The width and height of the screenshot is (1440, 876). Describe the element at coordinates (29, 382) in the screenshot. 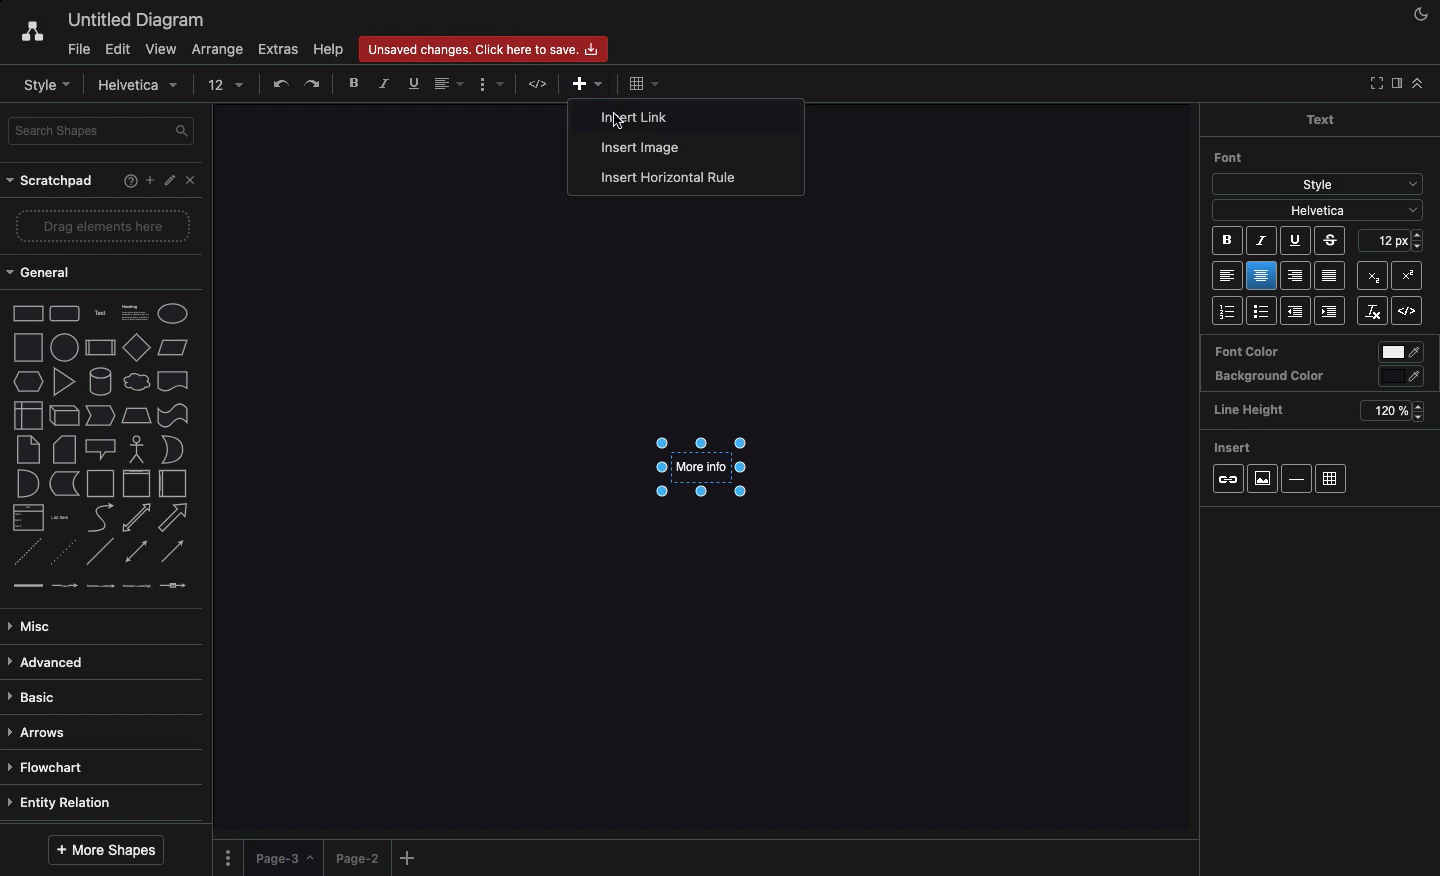

I see `hexagon` at that location.